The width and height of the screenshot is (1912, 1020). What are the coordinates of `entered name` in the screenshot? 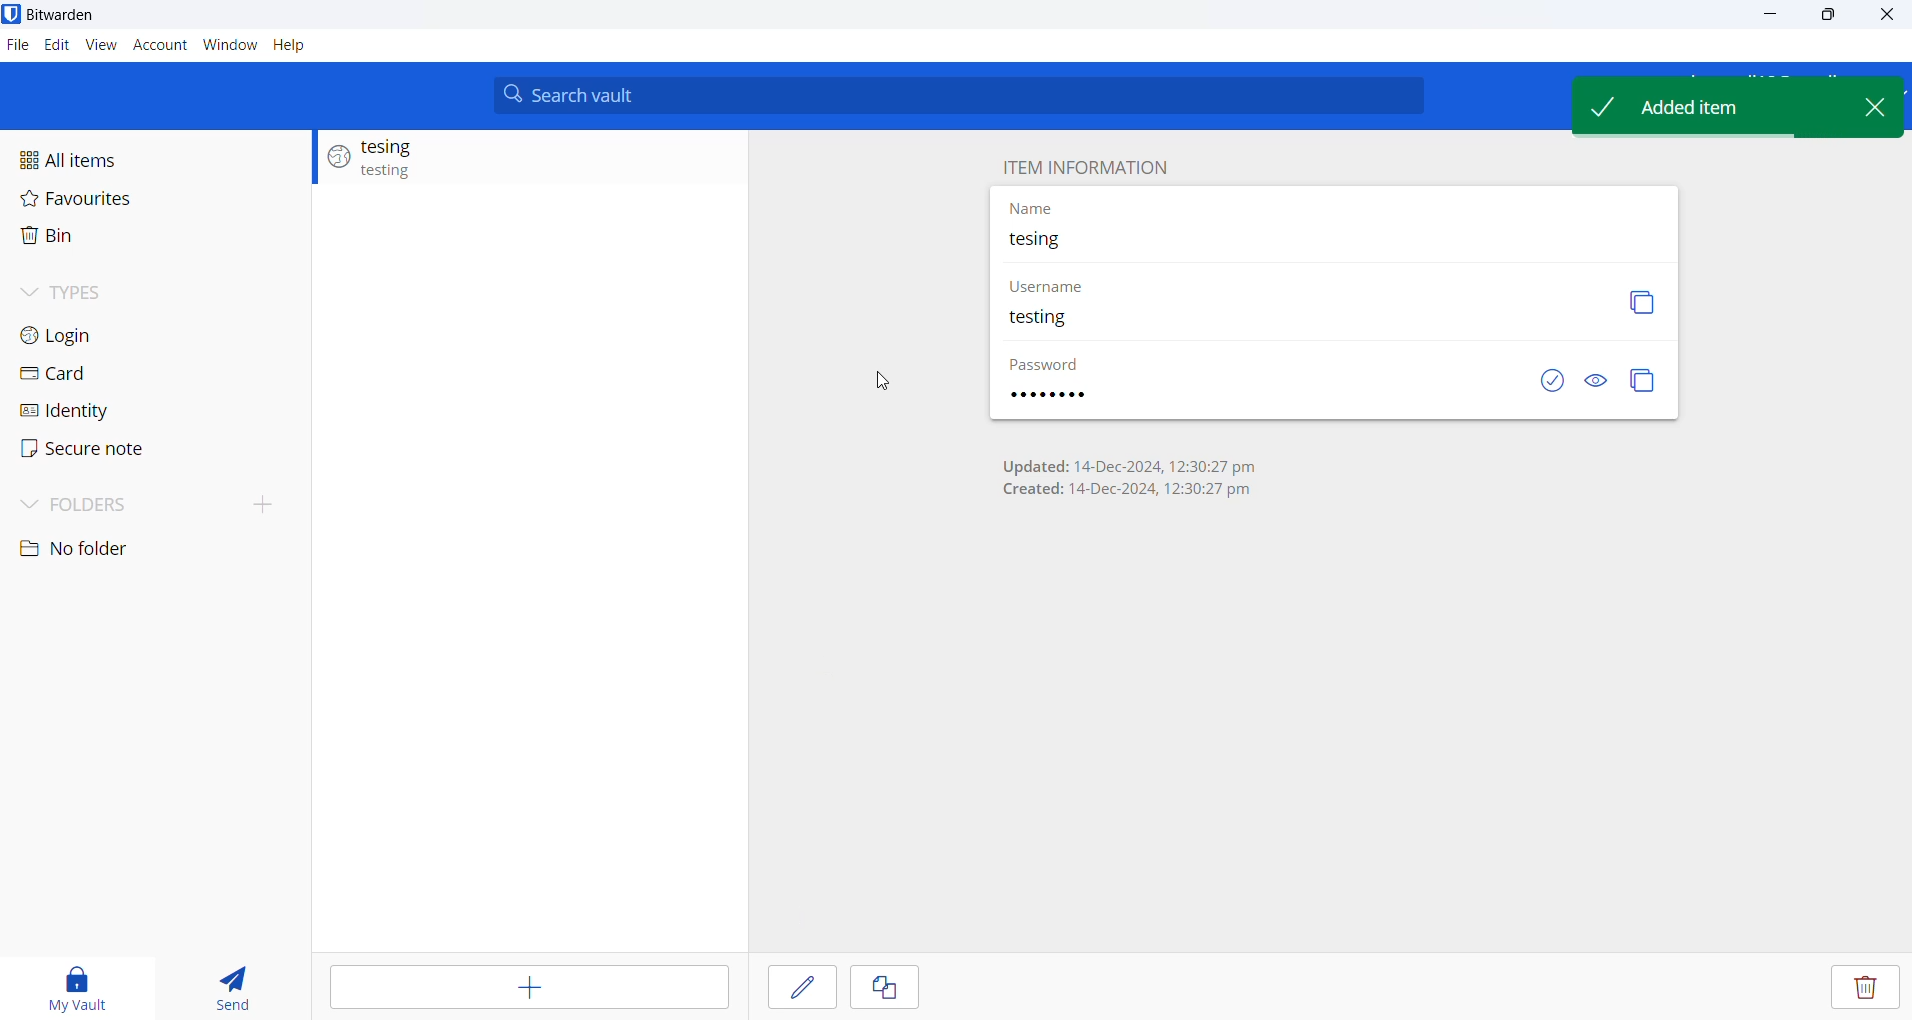 It's located at (1312, 247).